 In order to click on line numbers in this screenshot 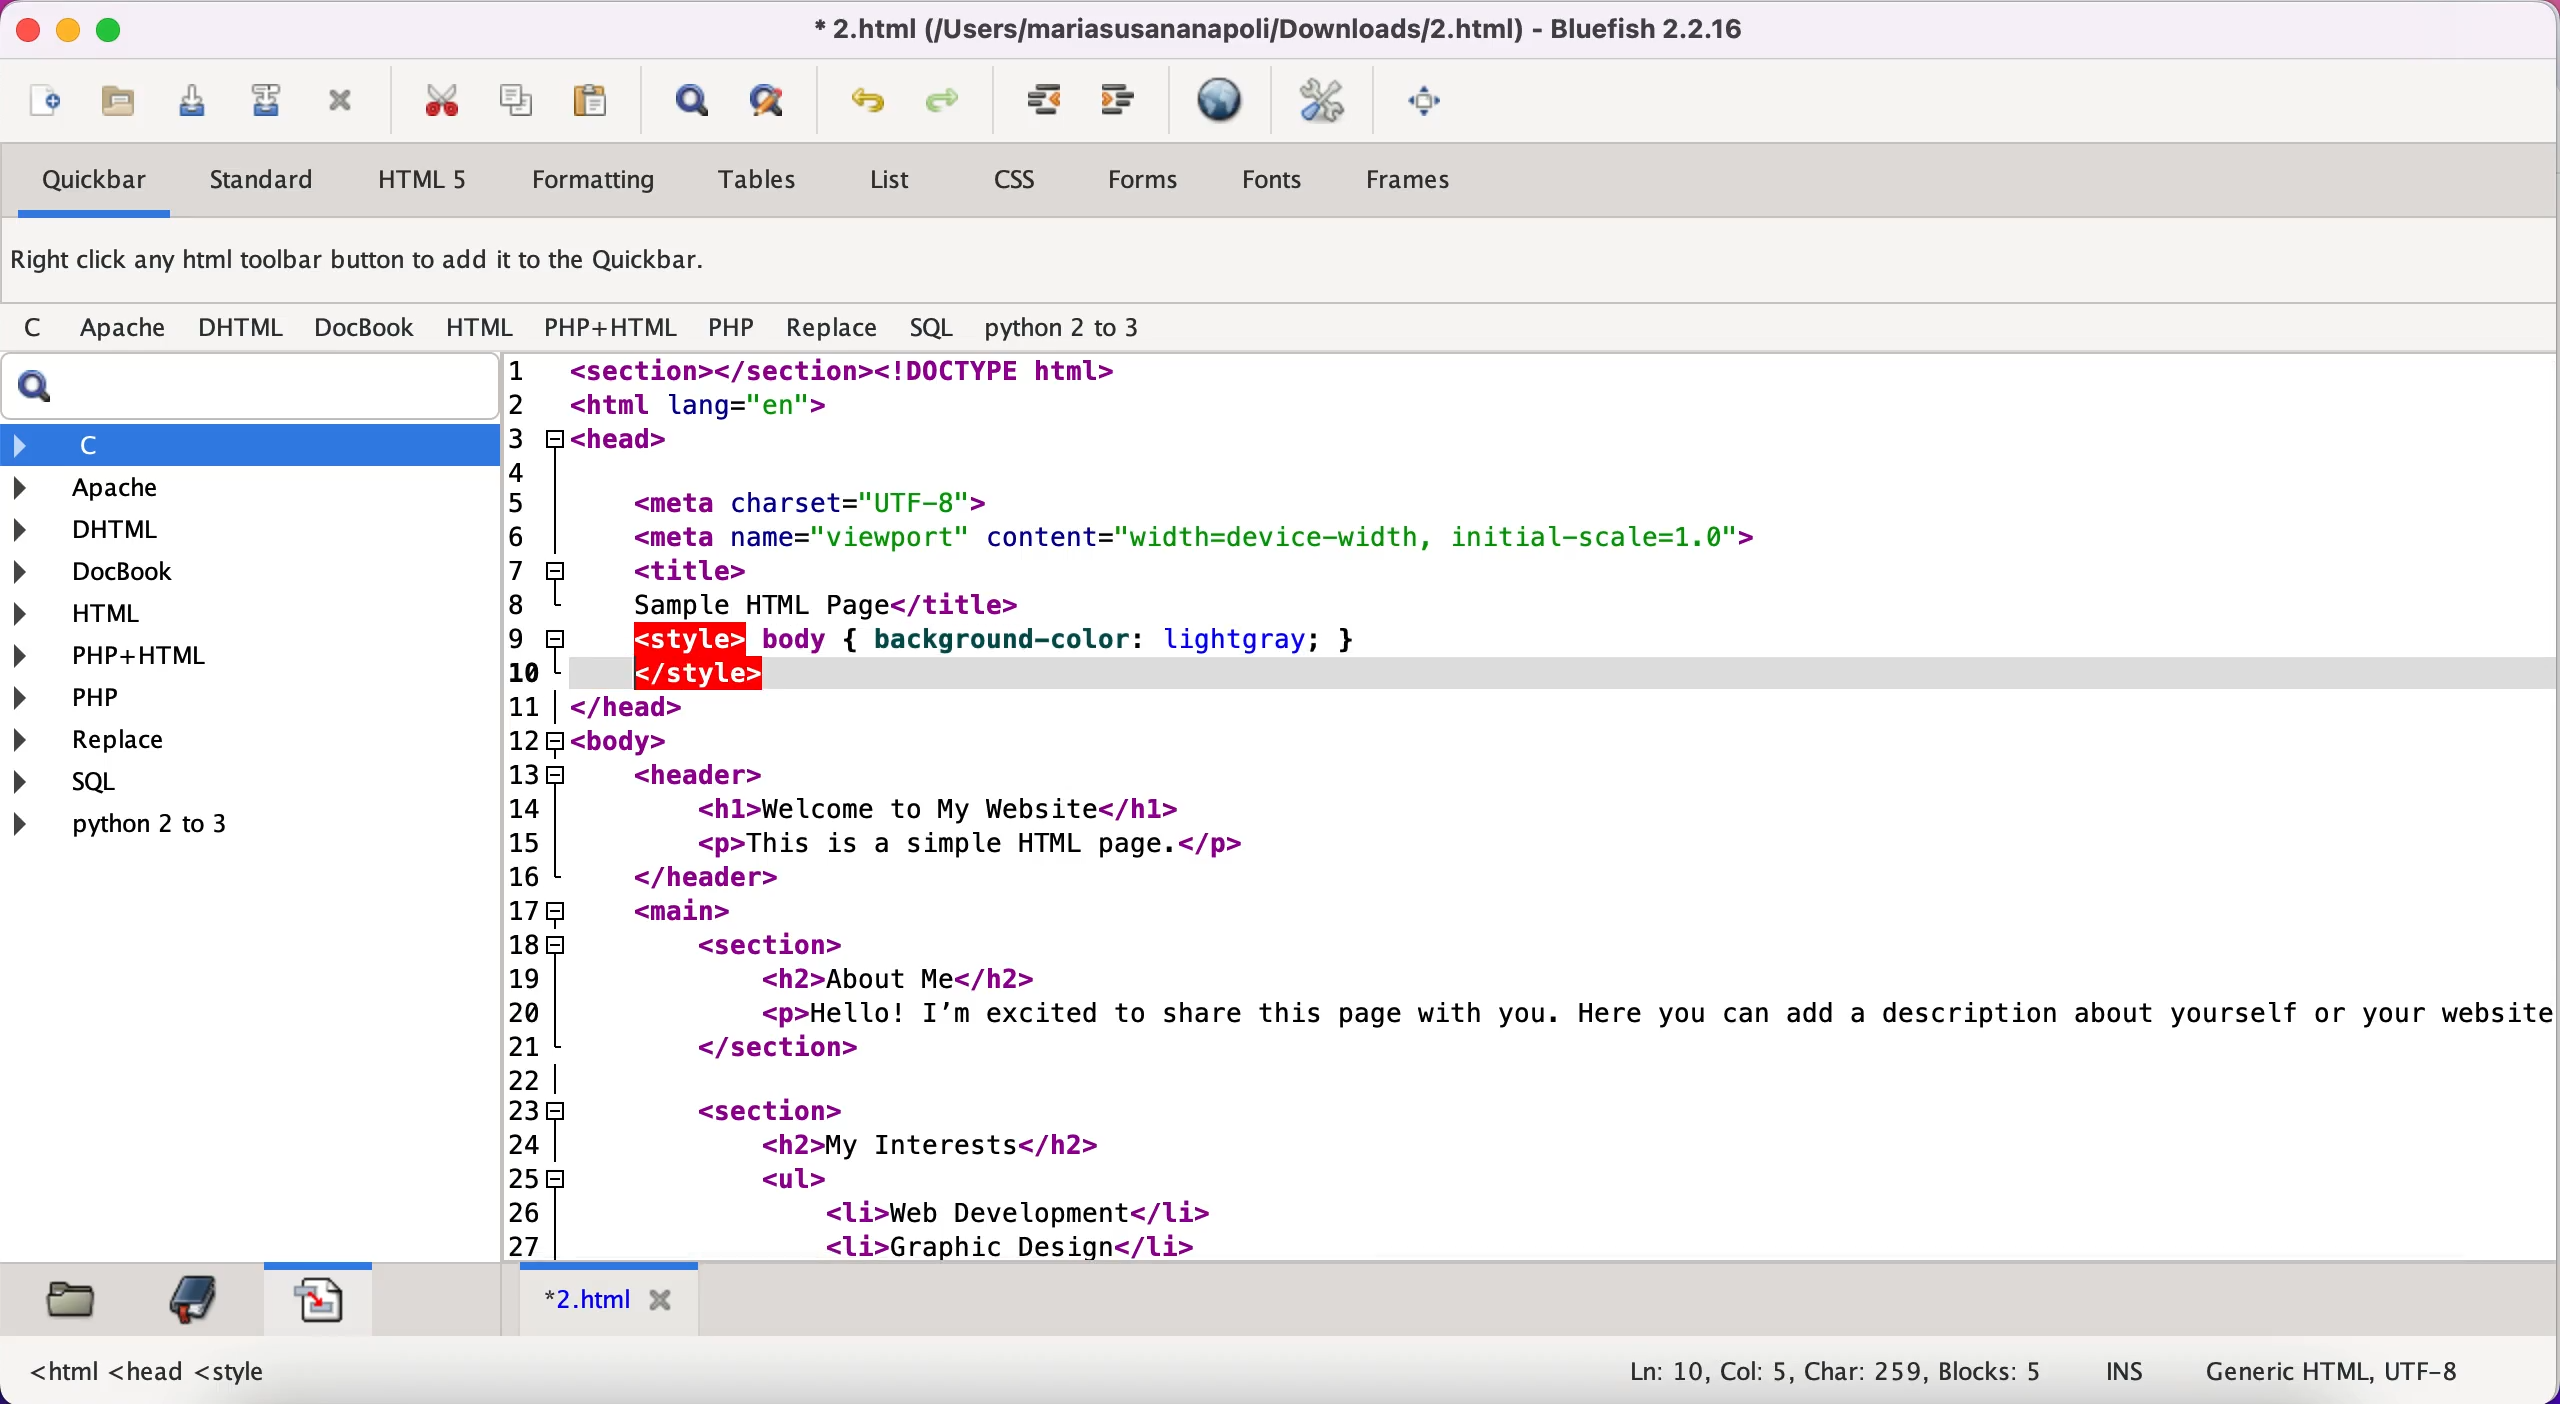, I will do `click(534, 805)`.